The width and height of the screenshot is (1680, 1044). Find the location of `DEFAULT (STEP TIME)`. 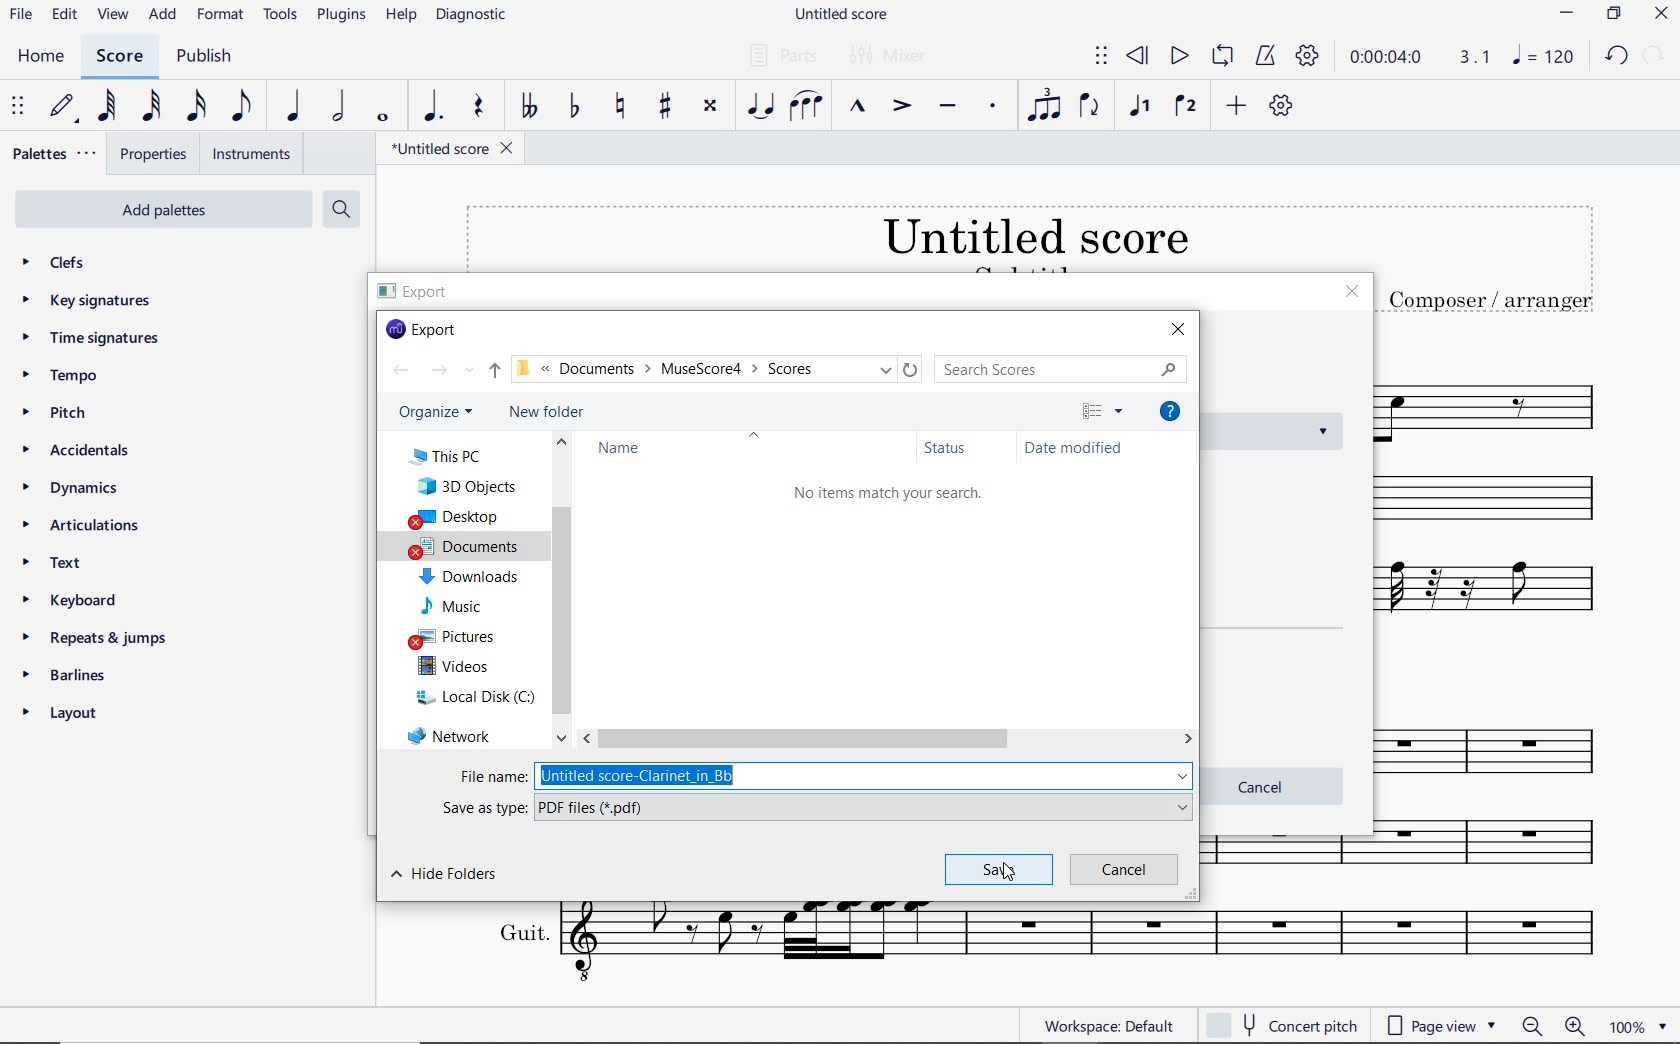

DEFAULT (STEP TIME) is located at coordinates (61, 107).